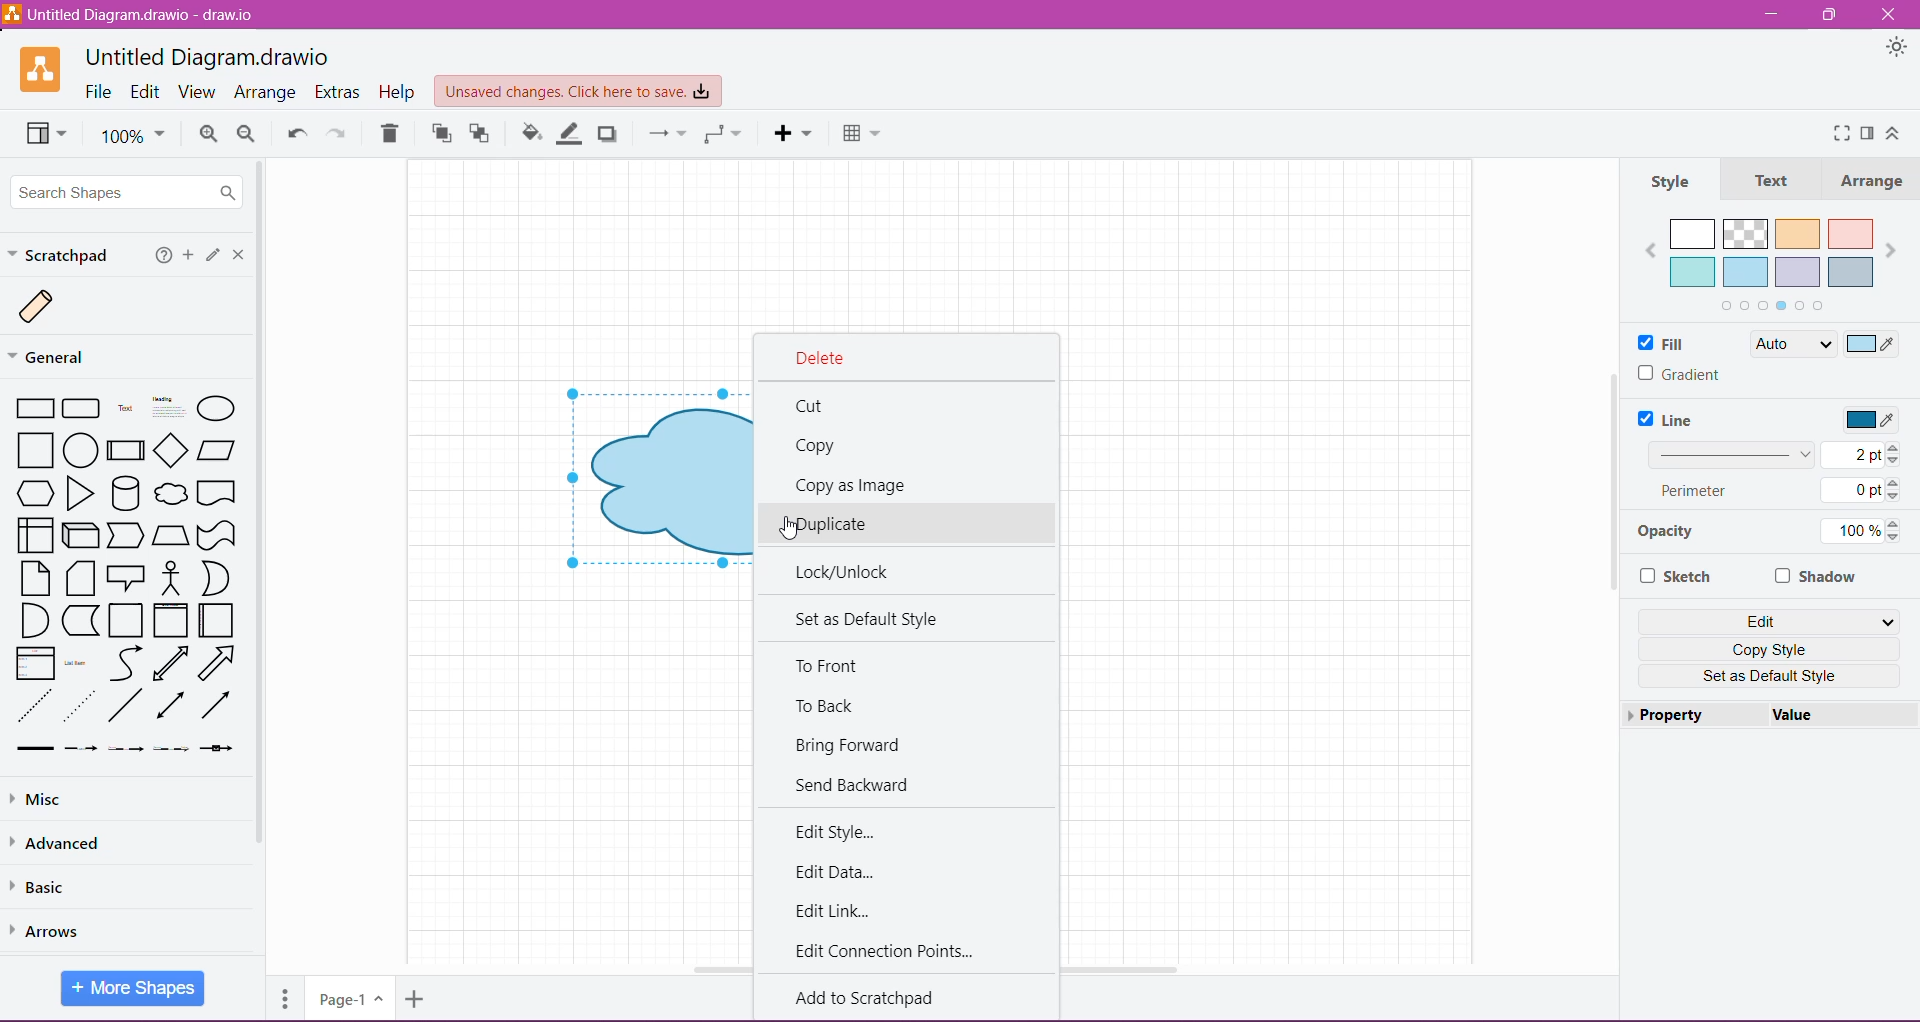 The width and height of the screenshot is (1920, 1022). Describe the element at coordinates (285, 998) in the screenshot. I see `Pages` at that location.